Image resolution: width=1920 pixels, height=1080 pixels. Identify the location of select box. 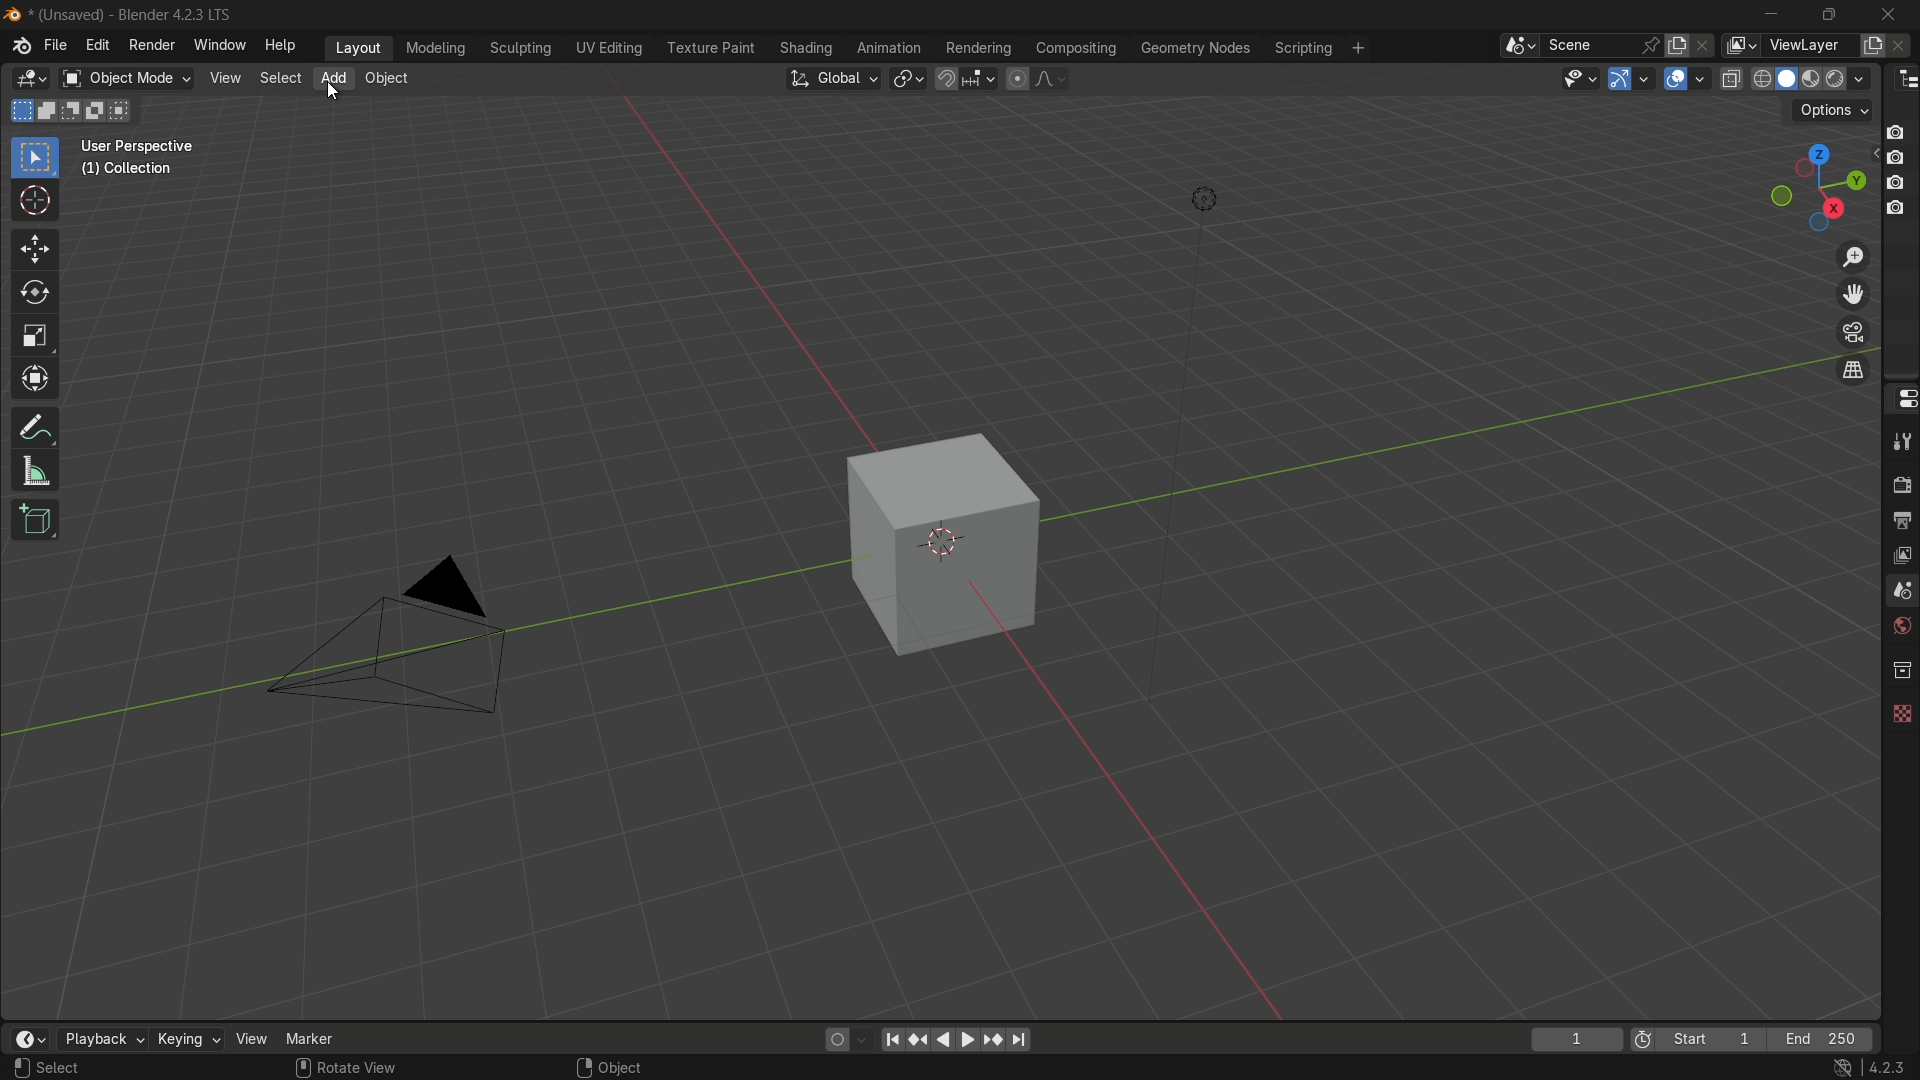
(36, 159).